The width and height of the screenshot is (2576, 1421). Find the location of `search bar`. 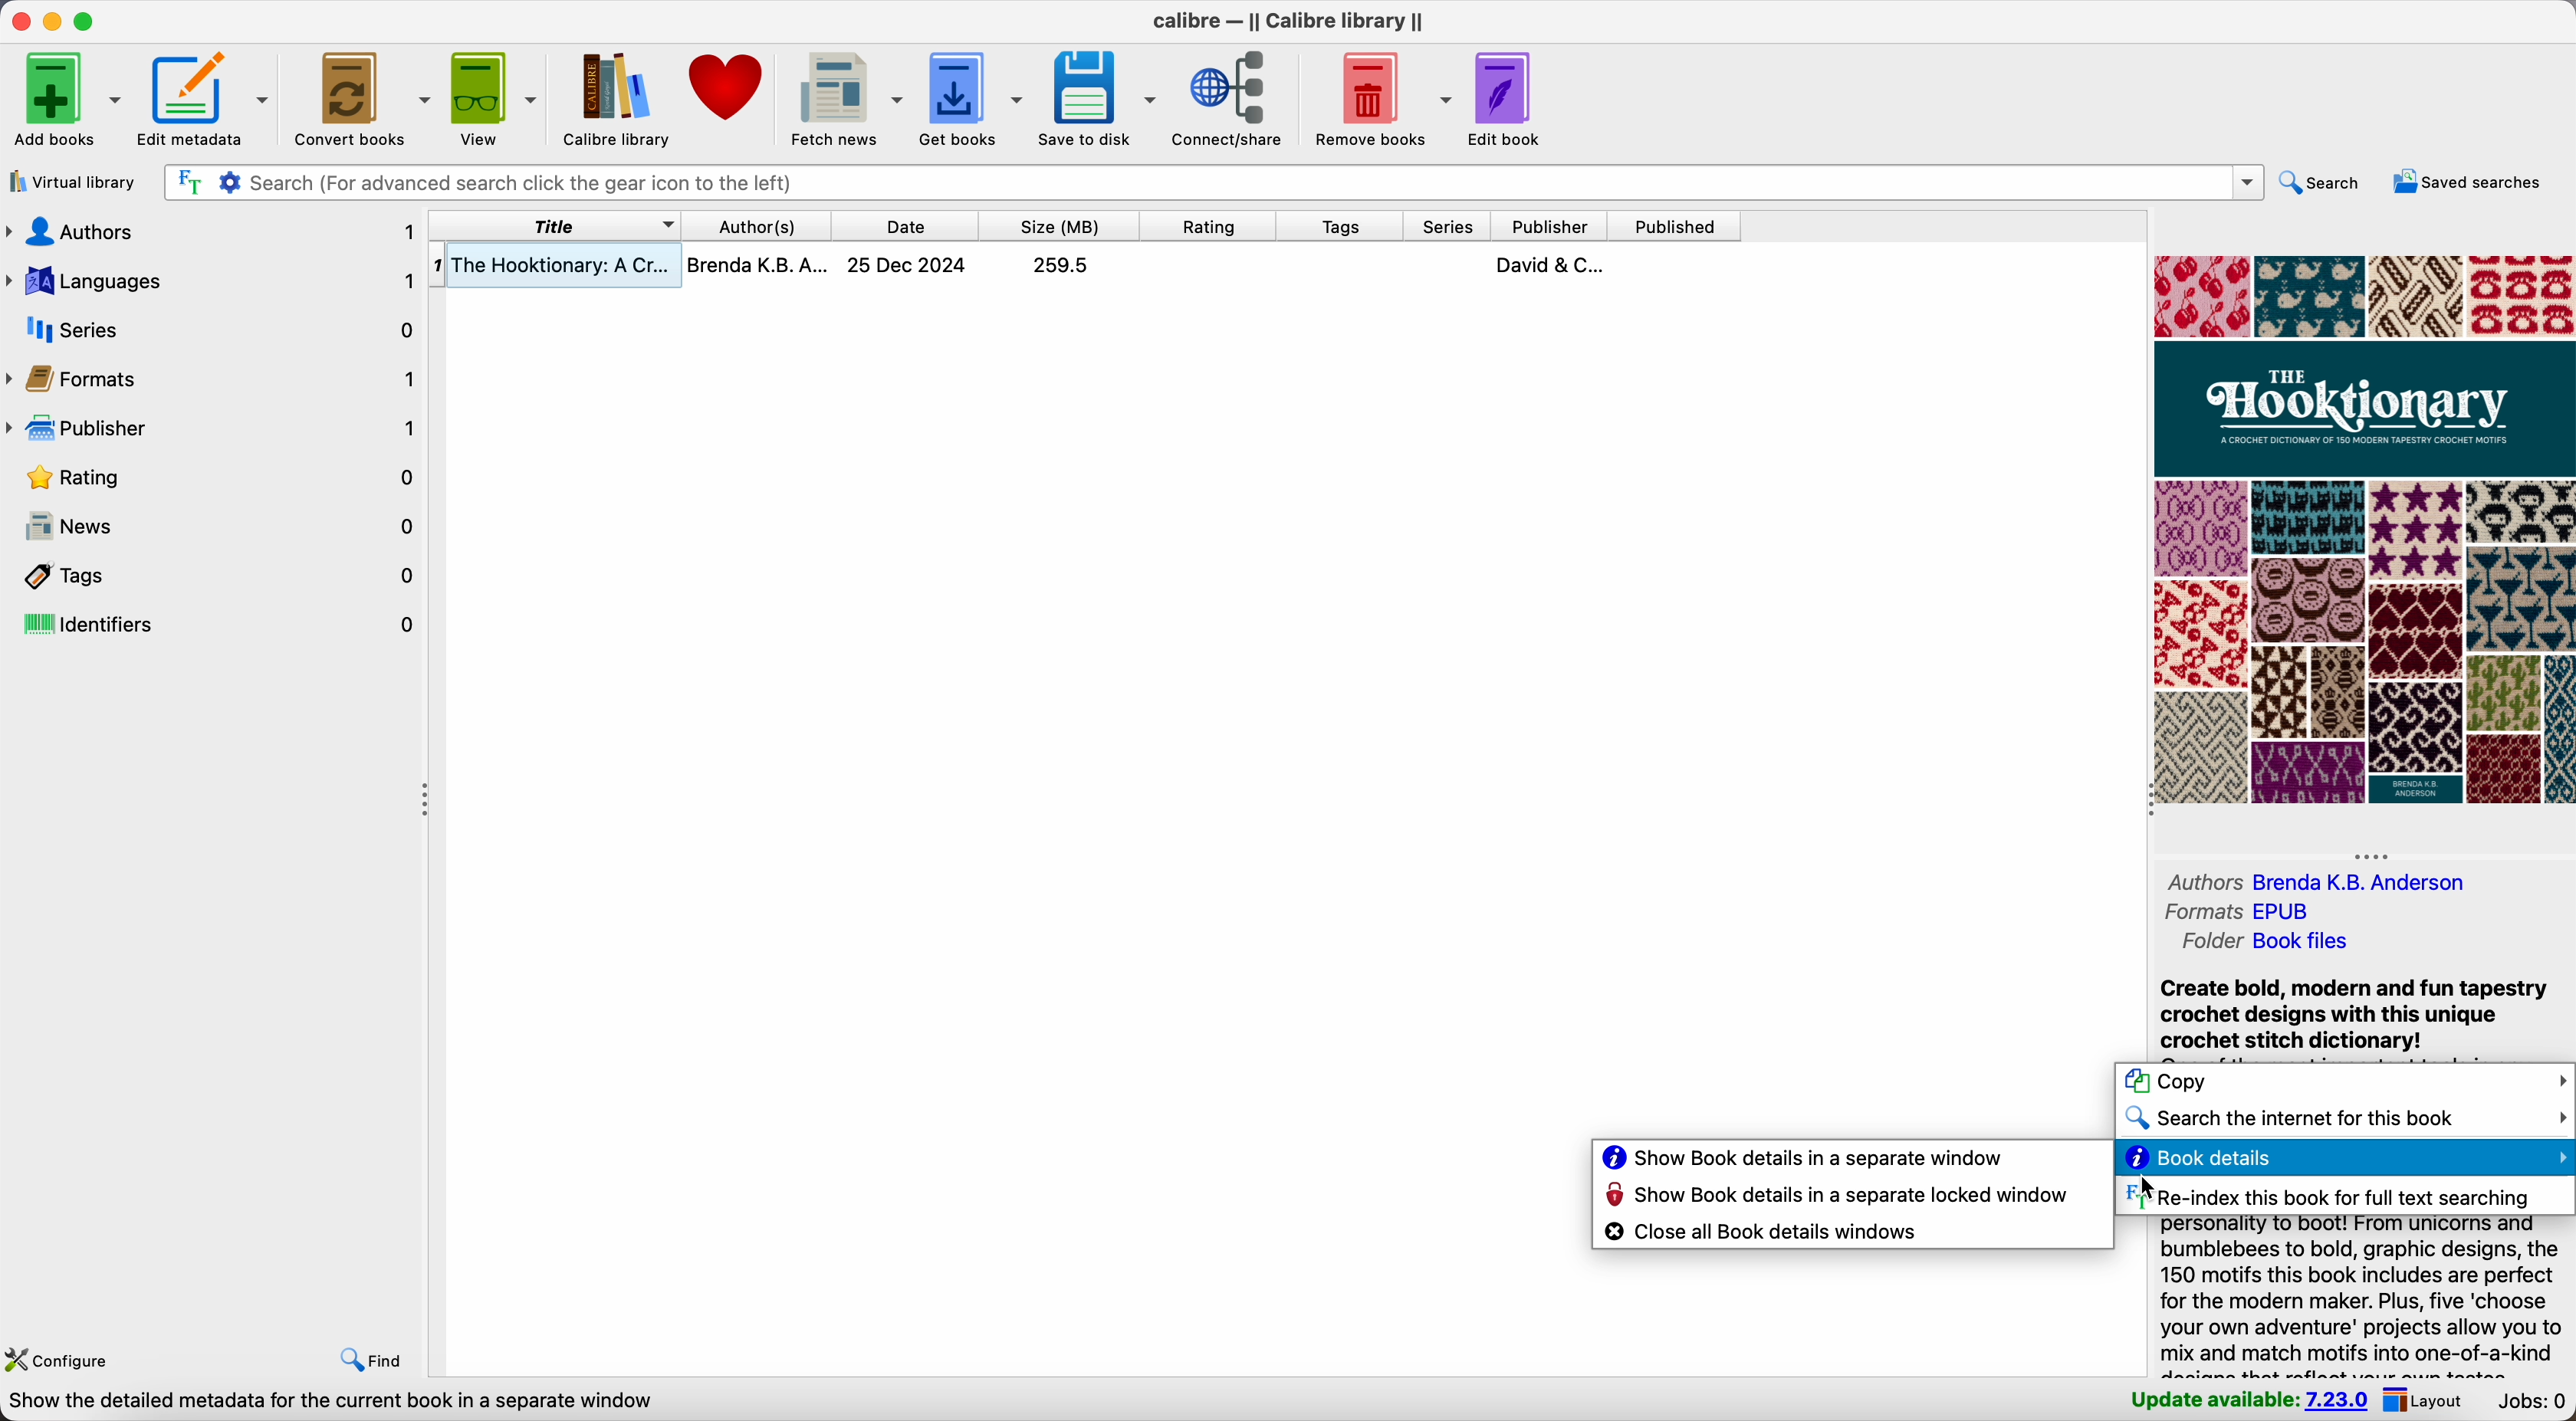

search bar is located at coordinates (1211, 183).